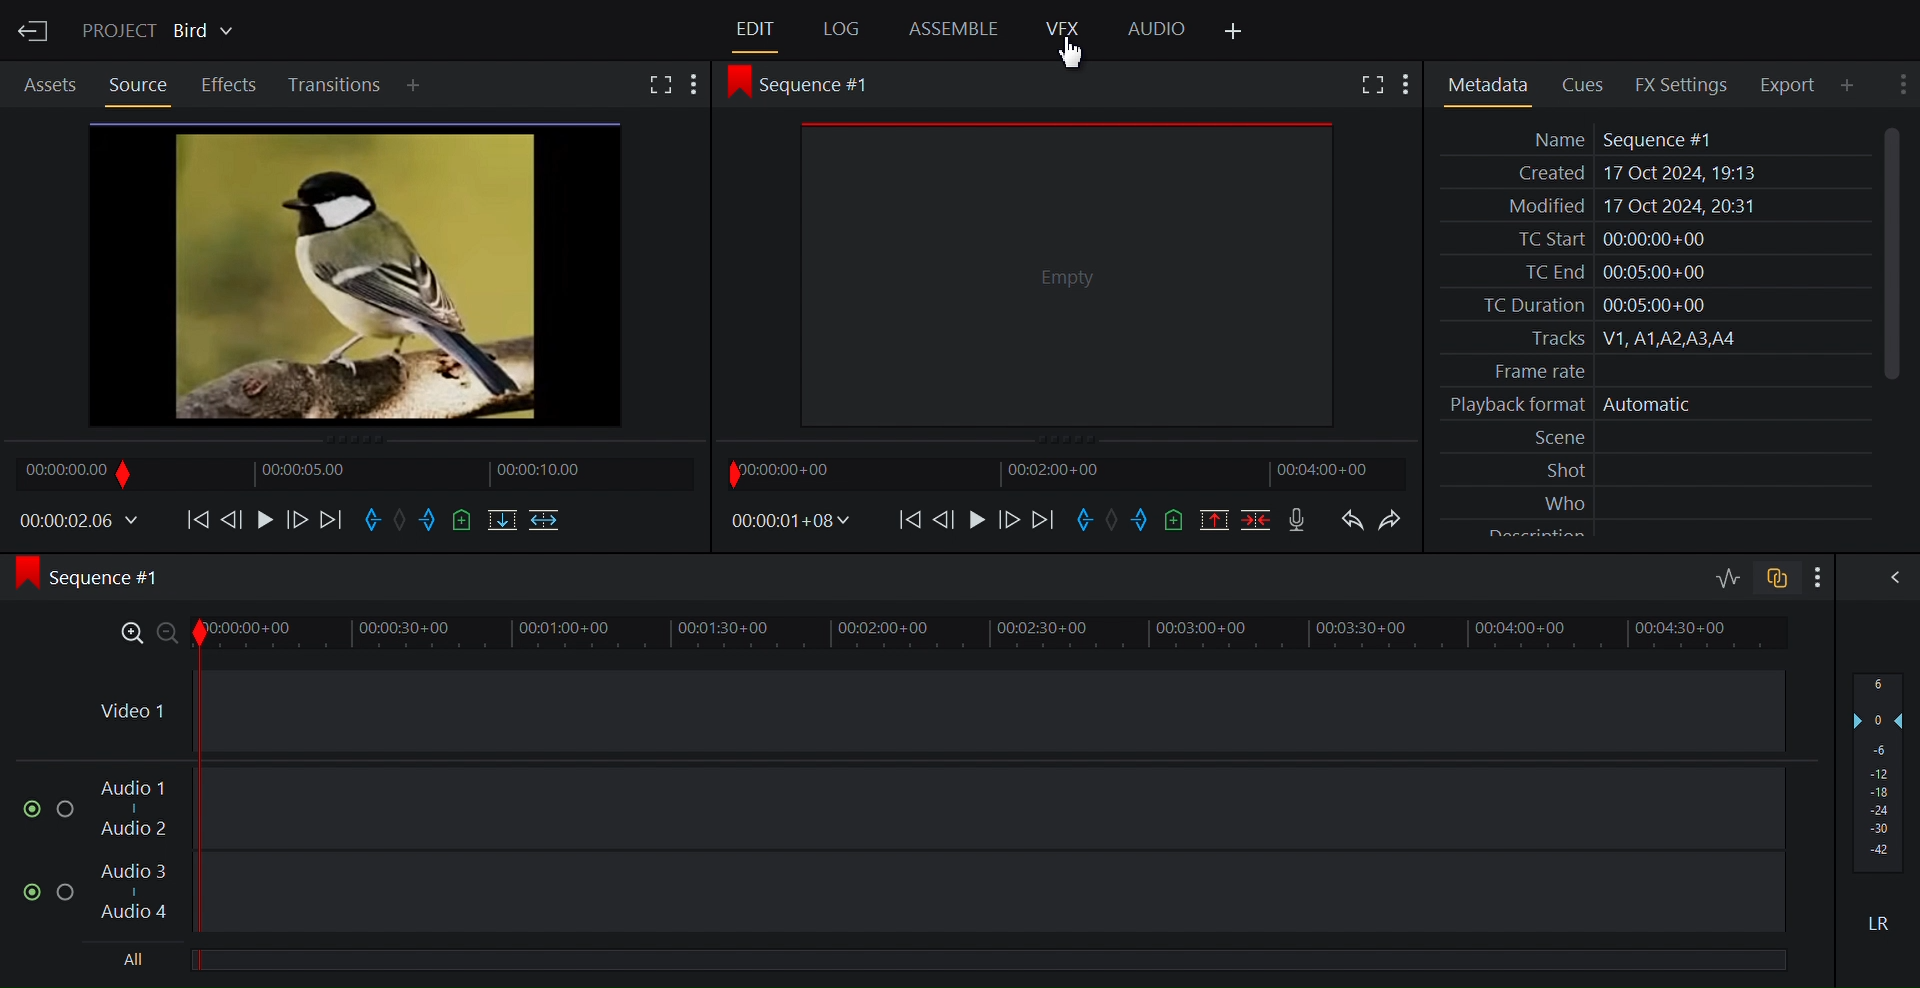 This screenshot has height=988, width=1920. What do you see at coordinates (935, 895) in the screenshot?
I see `Audio Track 3, Audio Track 4` at bounding box center [935, 895].